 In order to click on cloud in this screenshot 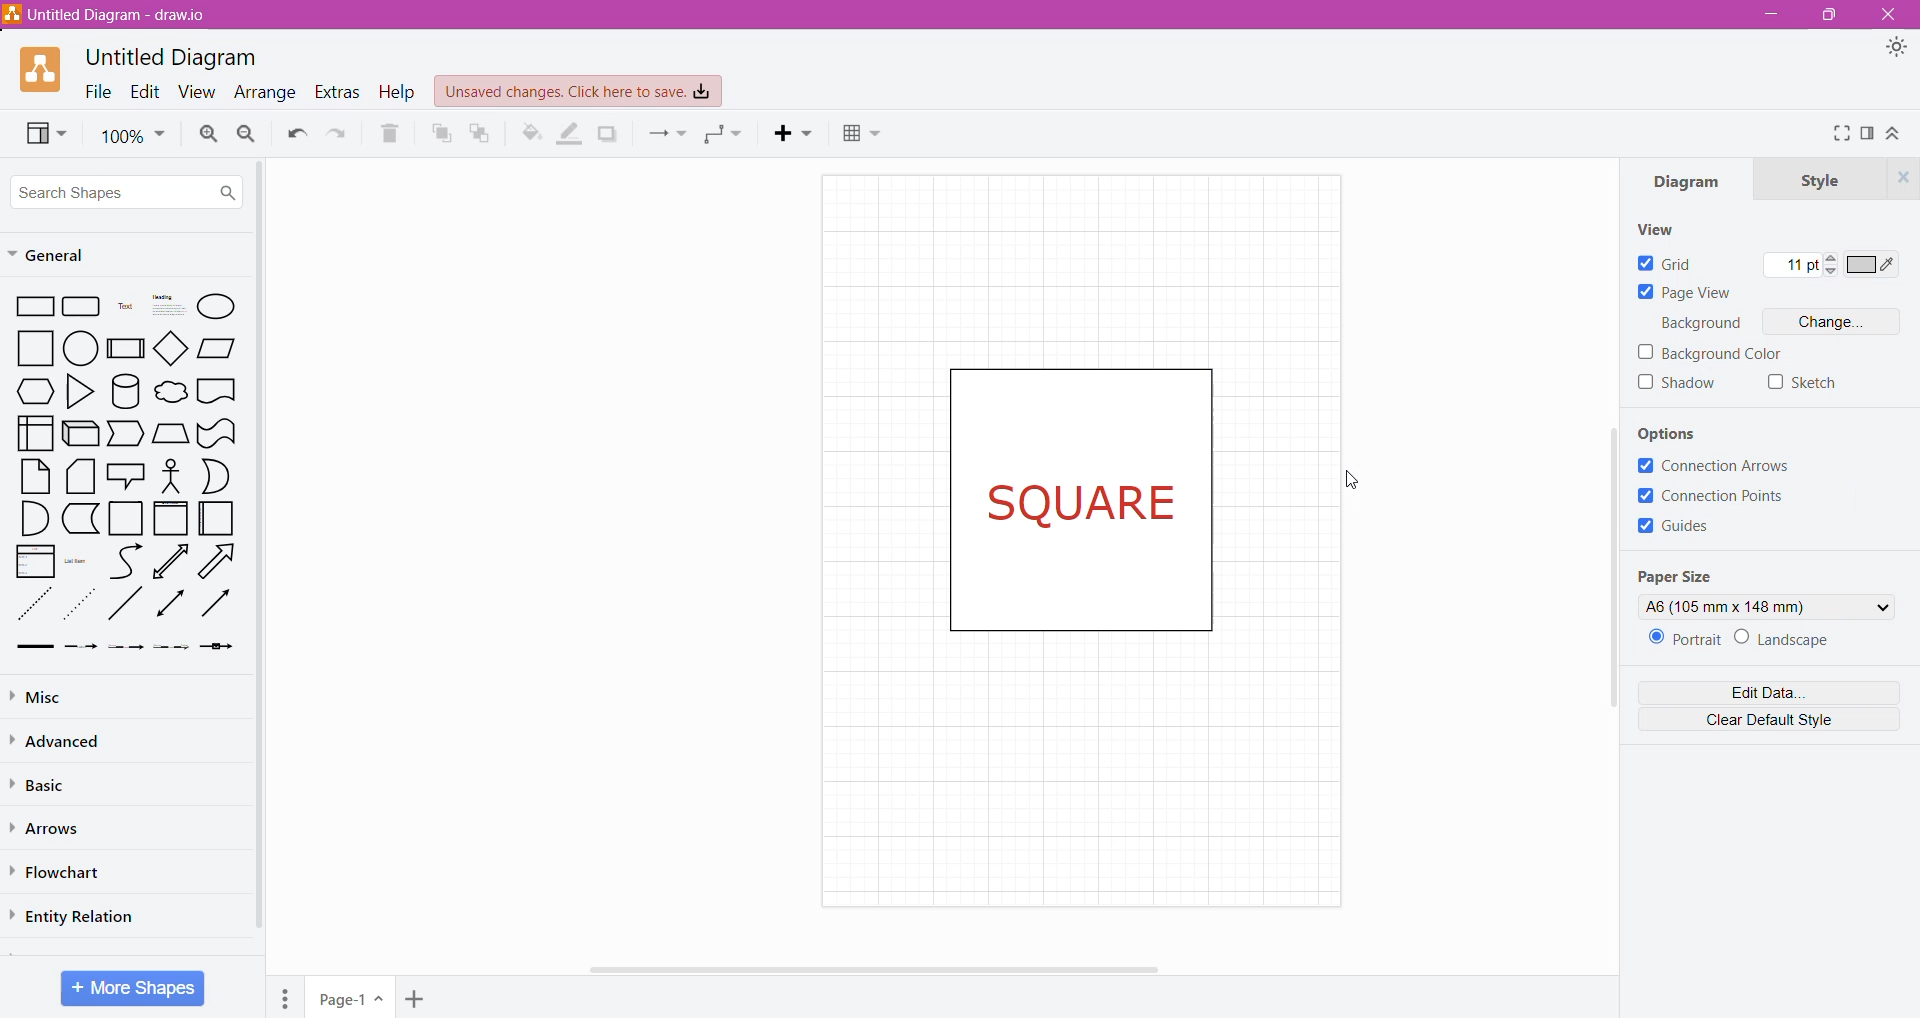, I will do `click(170, 394)`.